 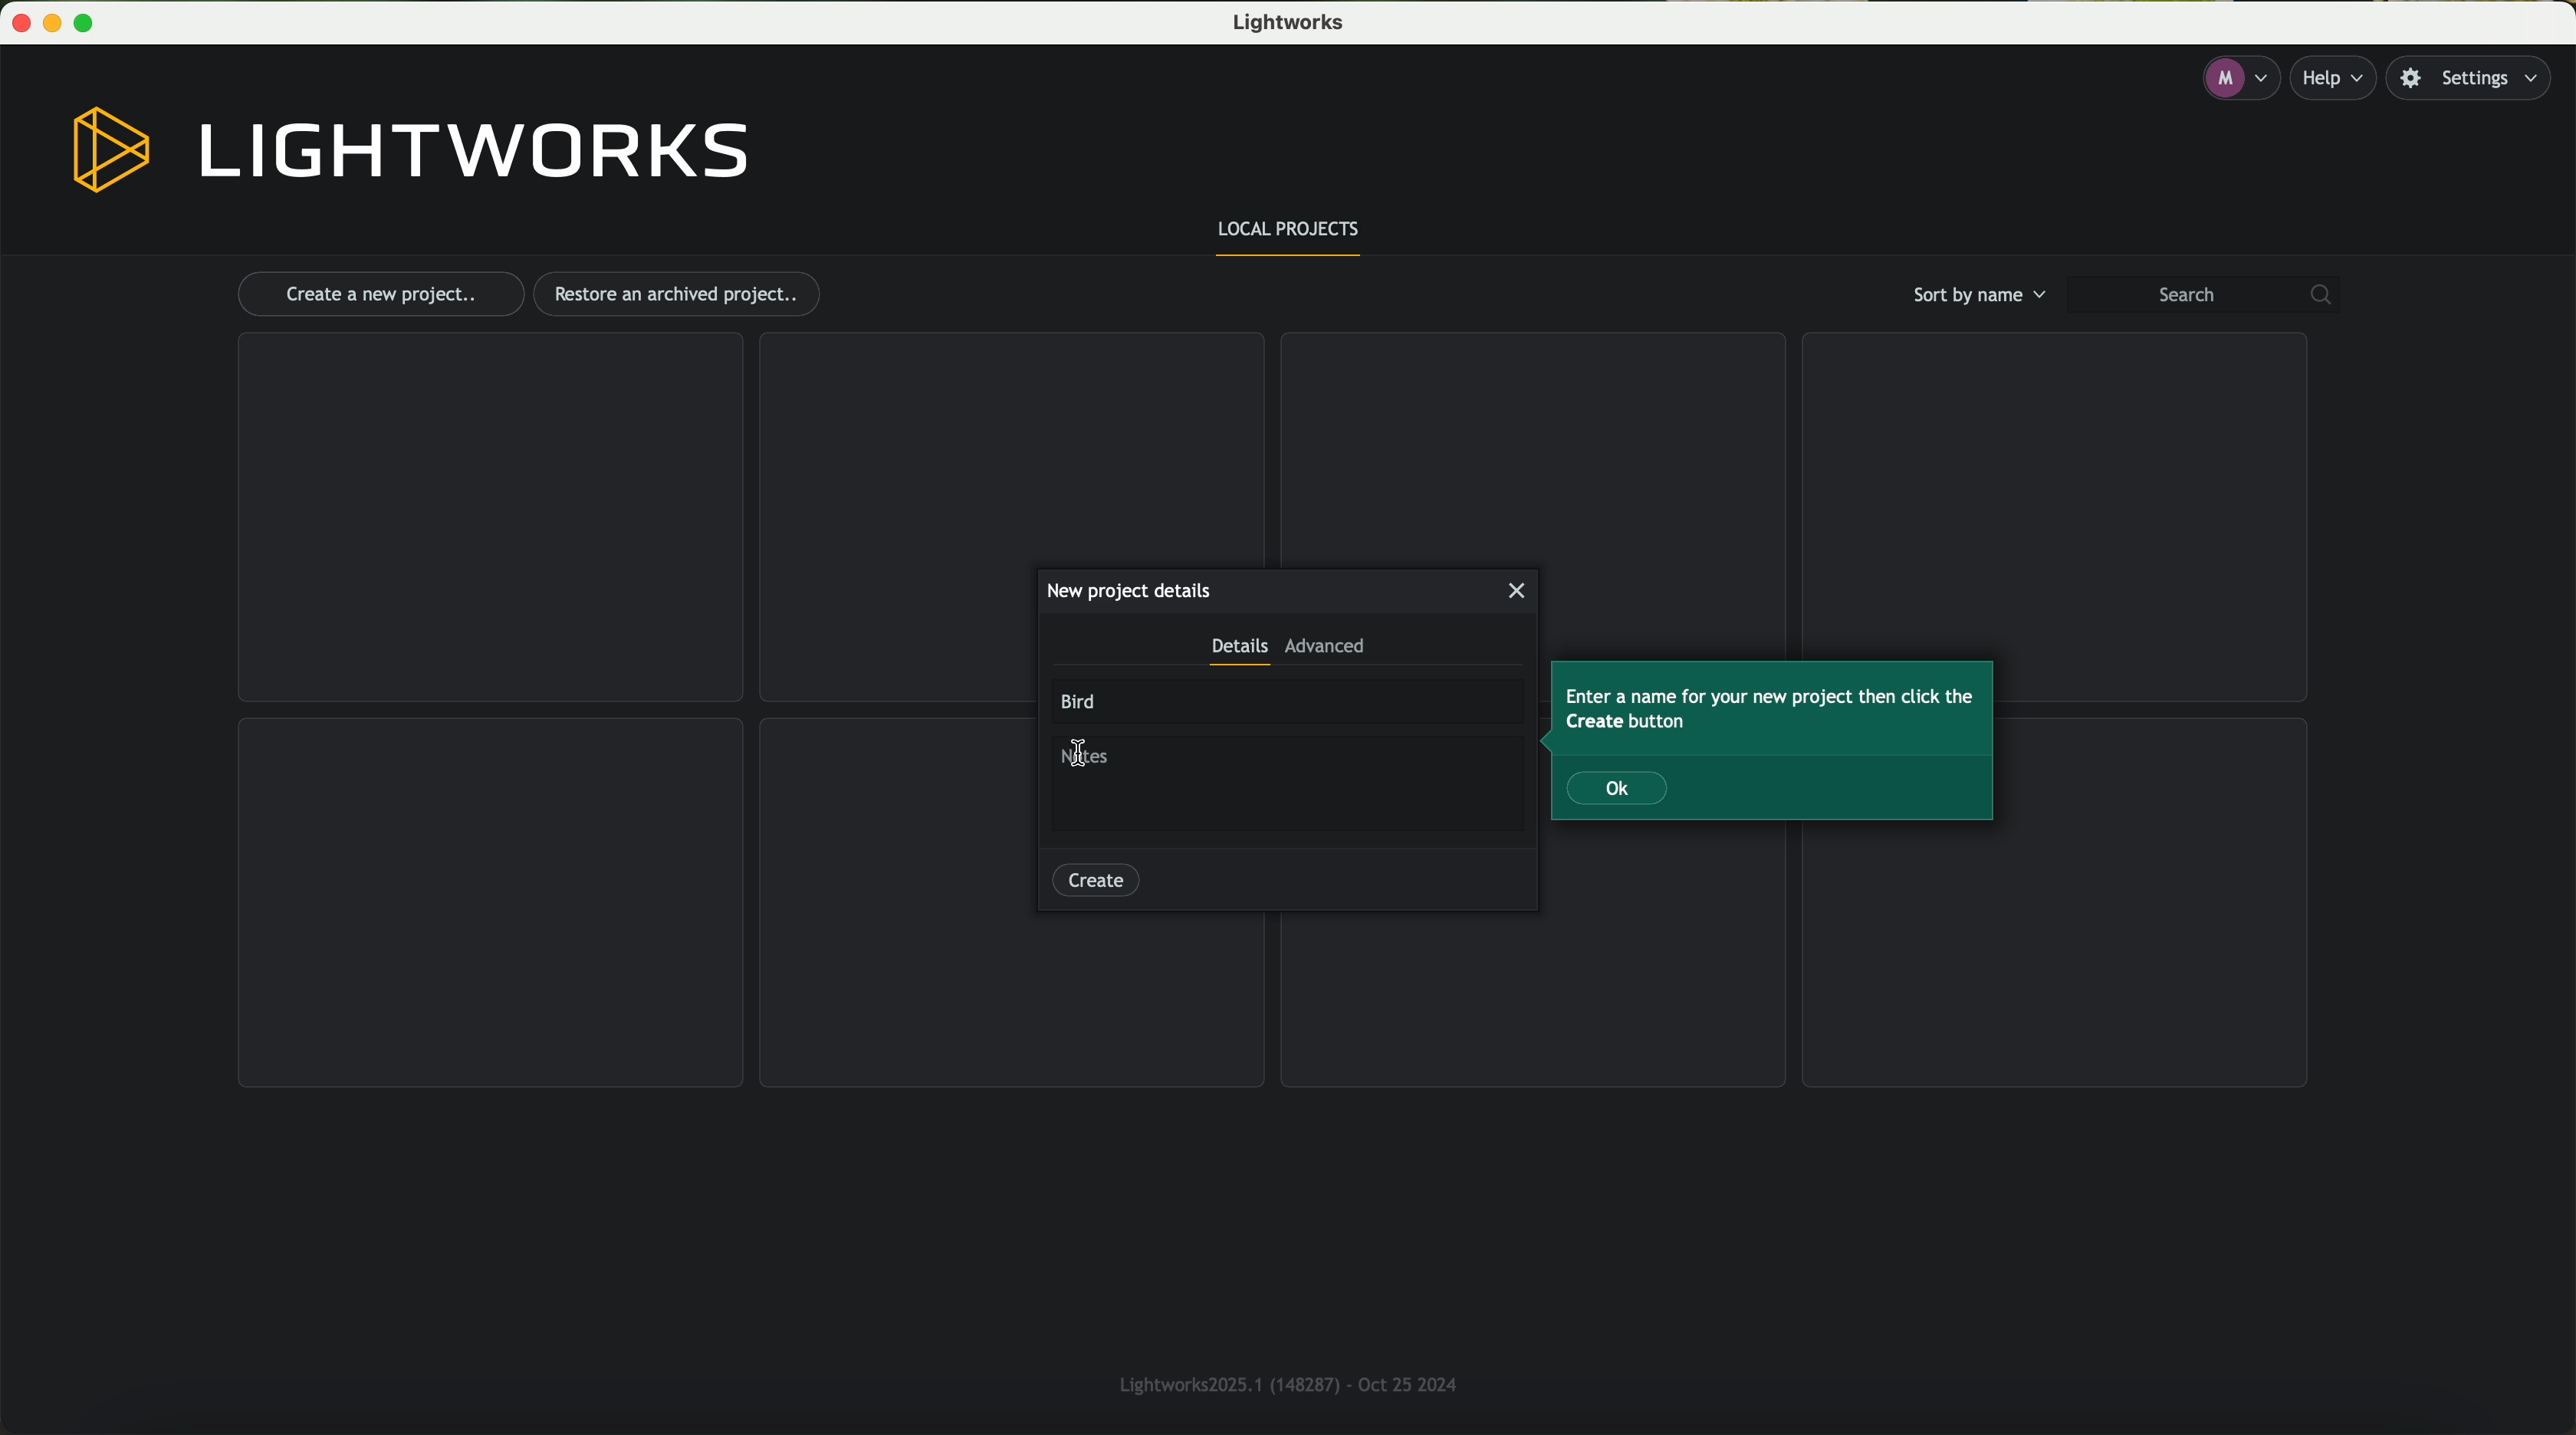 What do you see at coordinates (1291, 234) in the screenshot?
I see `local projects` at bounding box center [1291, 234].